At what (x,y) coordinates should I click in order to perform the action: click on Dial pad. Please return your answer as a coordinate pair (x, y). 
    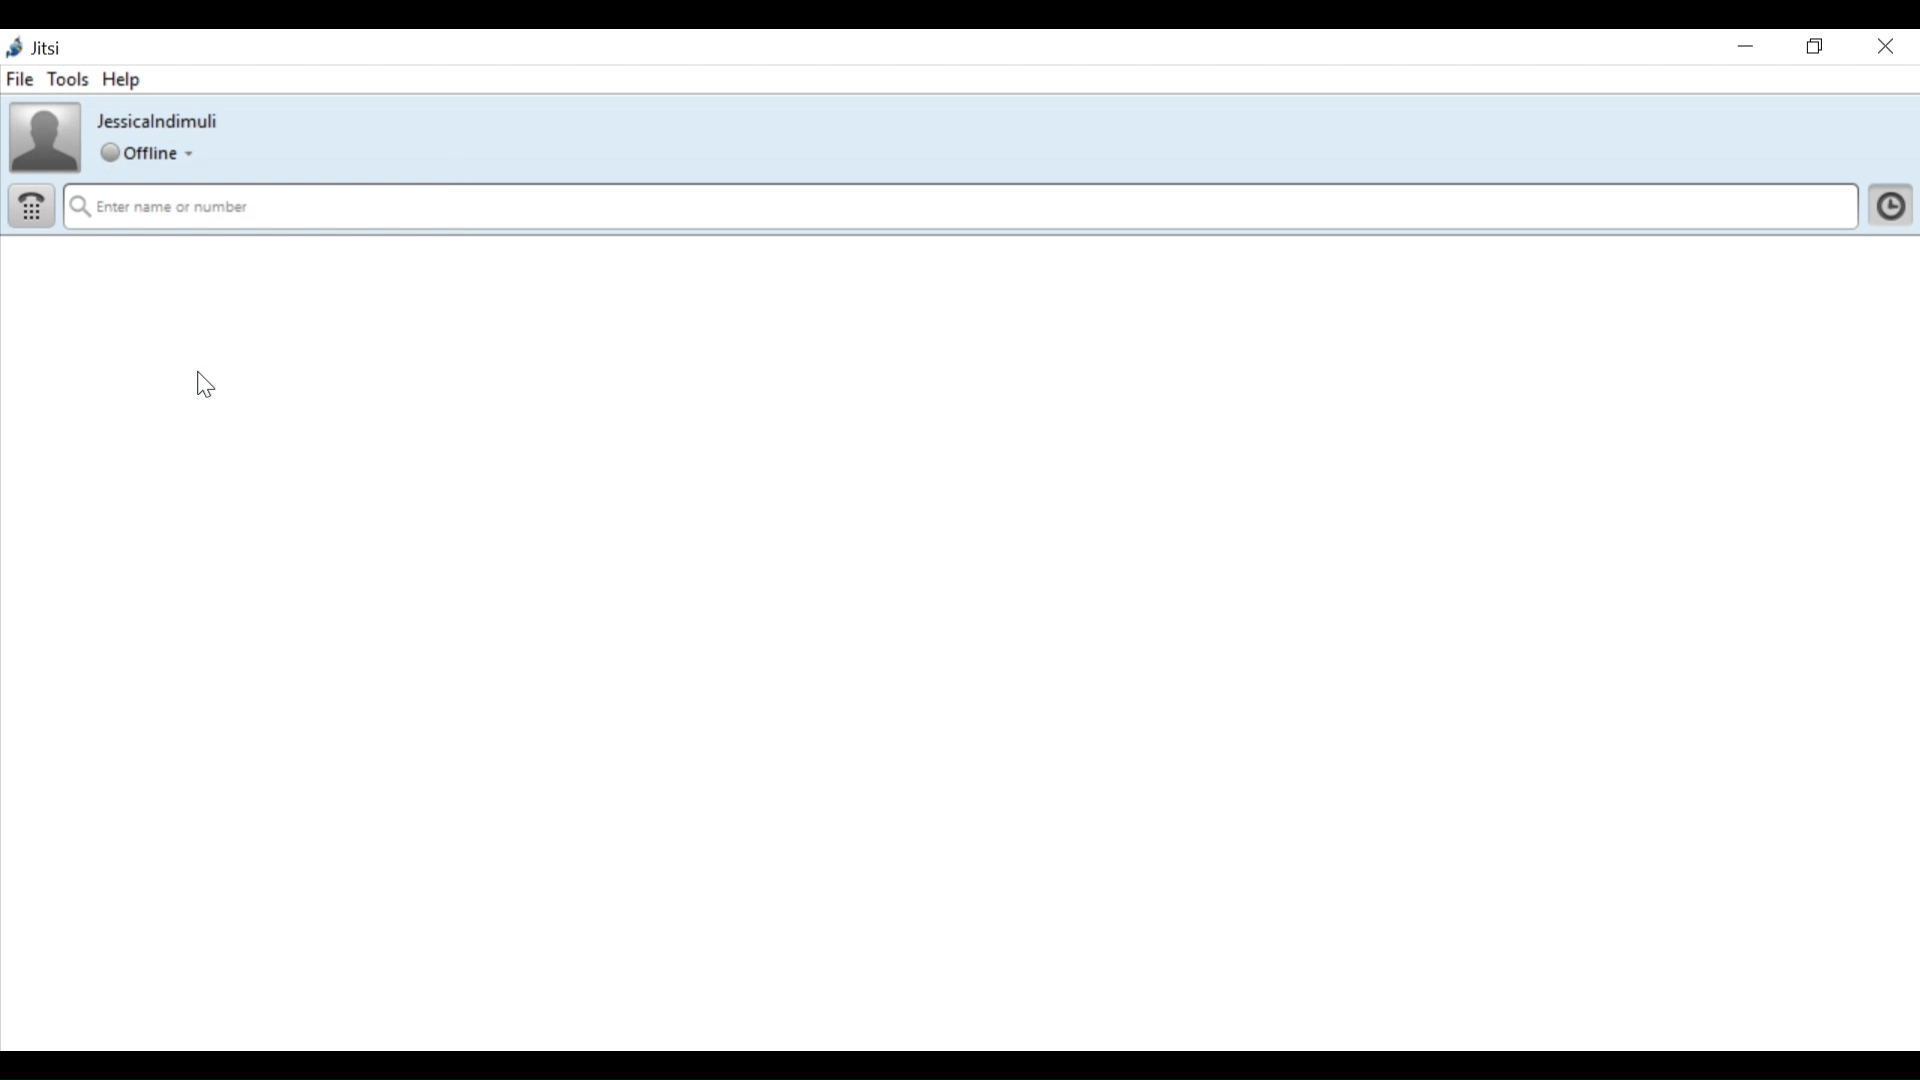
    Looking at the image, I should click on (33, 204).